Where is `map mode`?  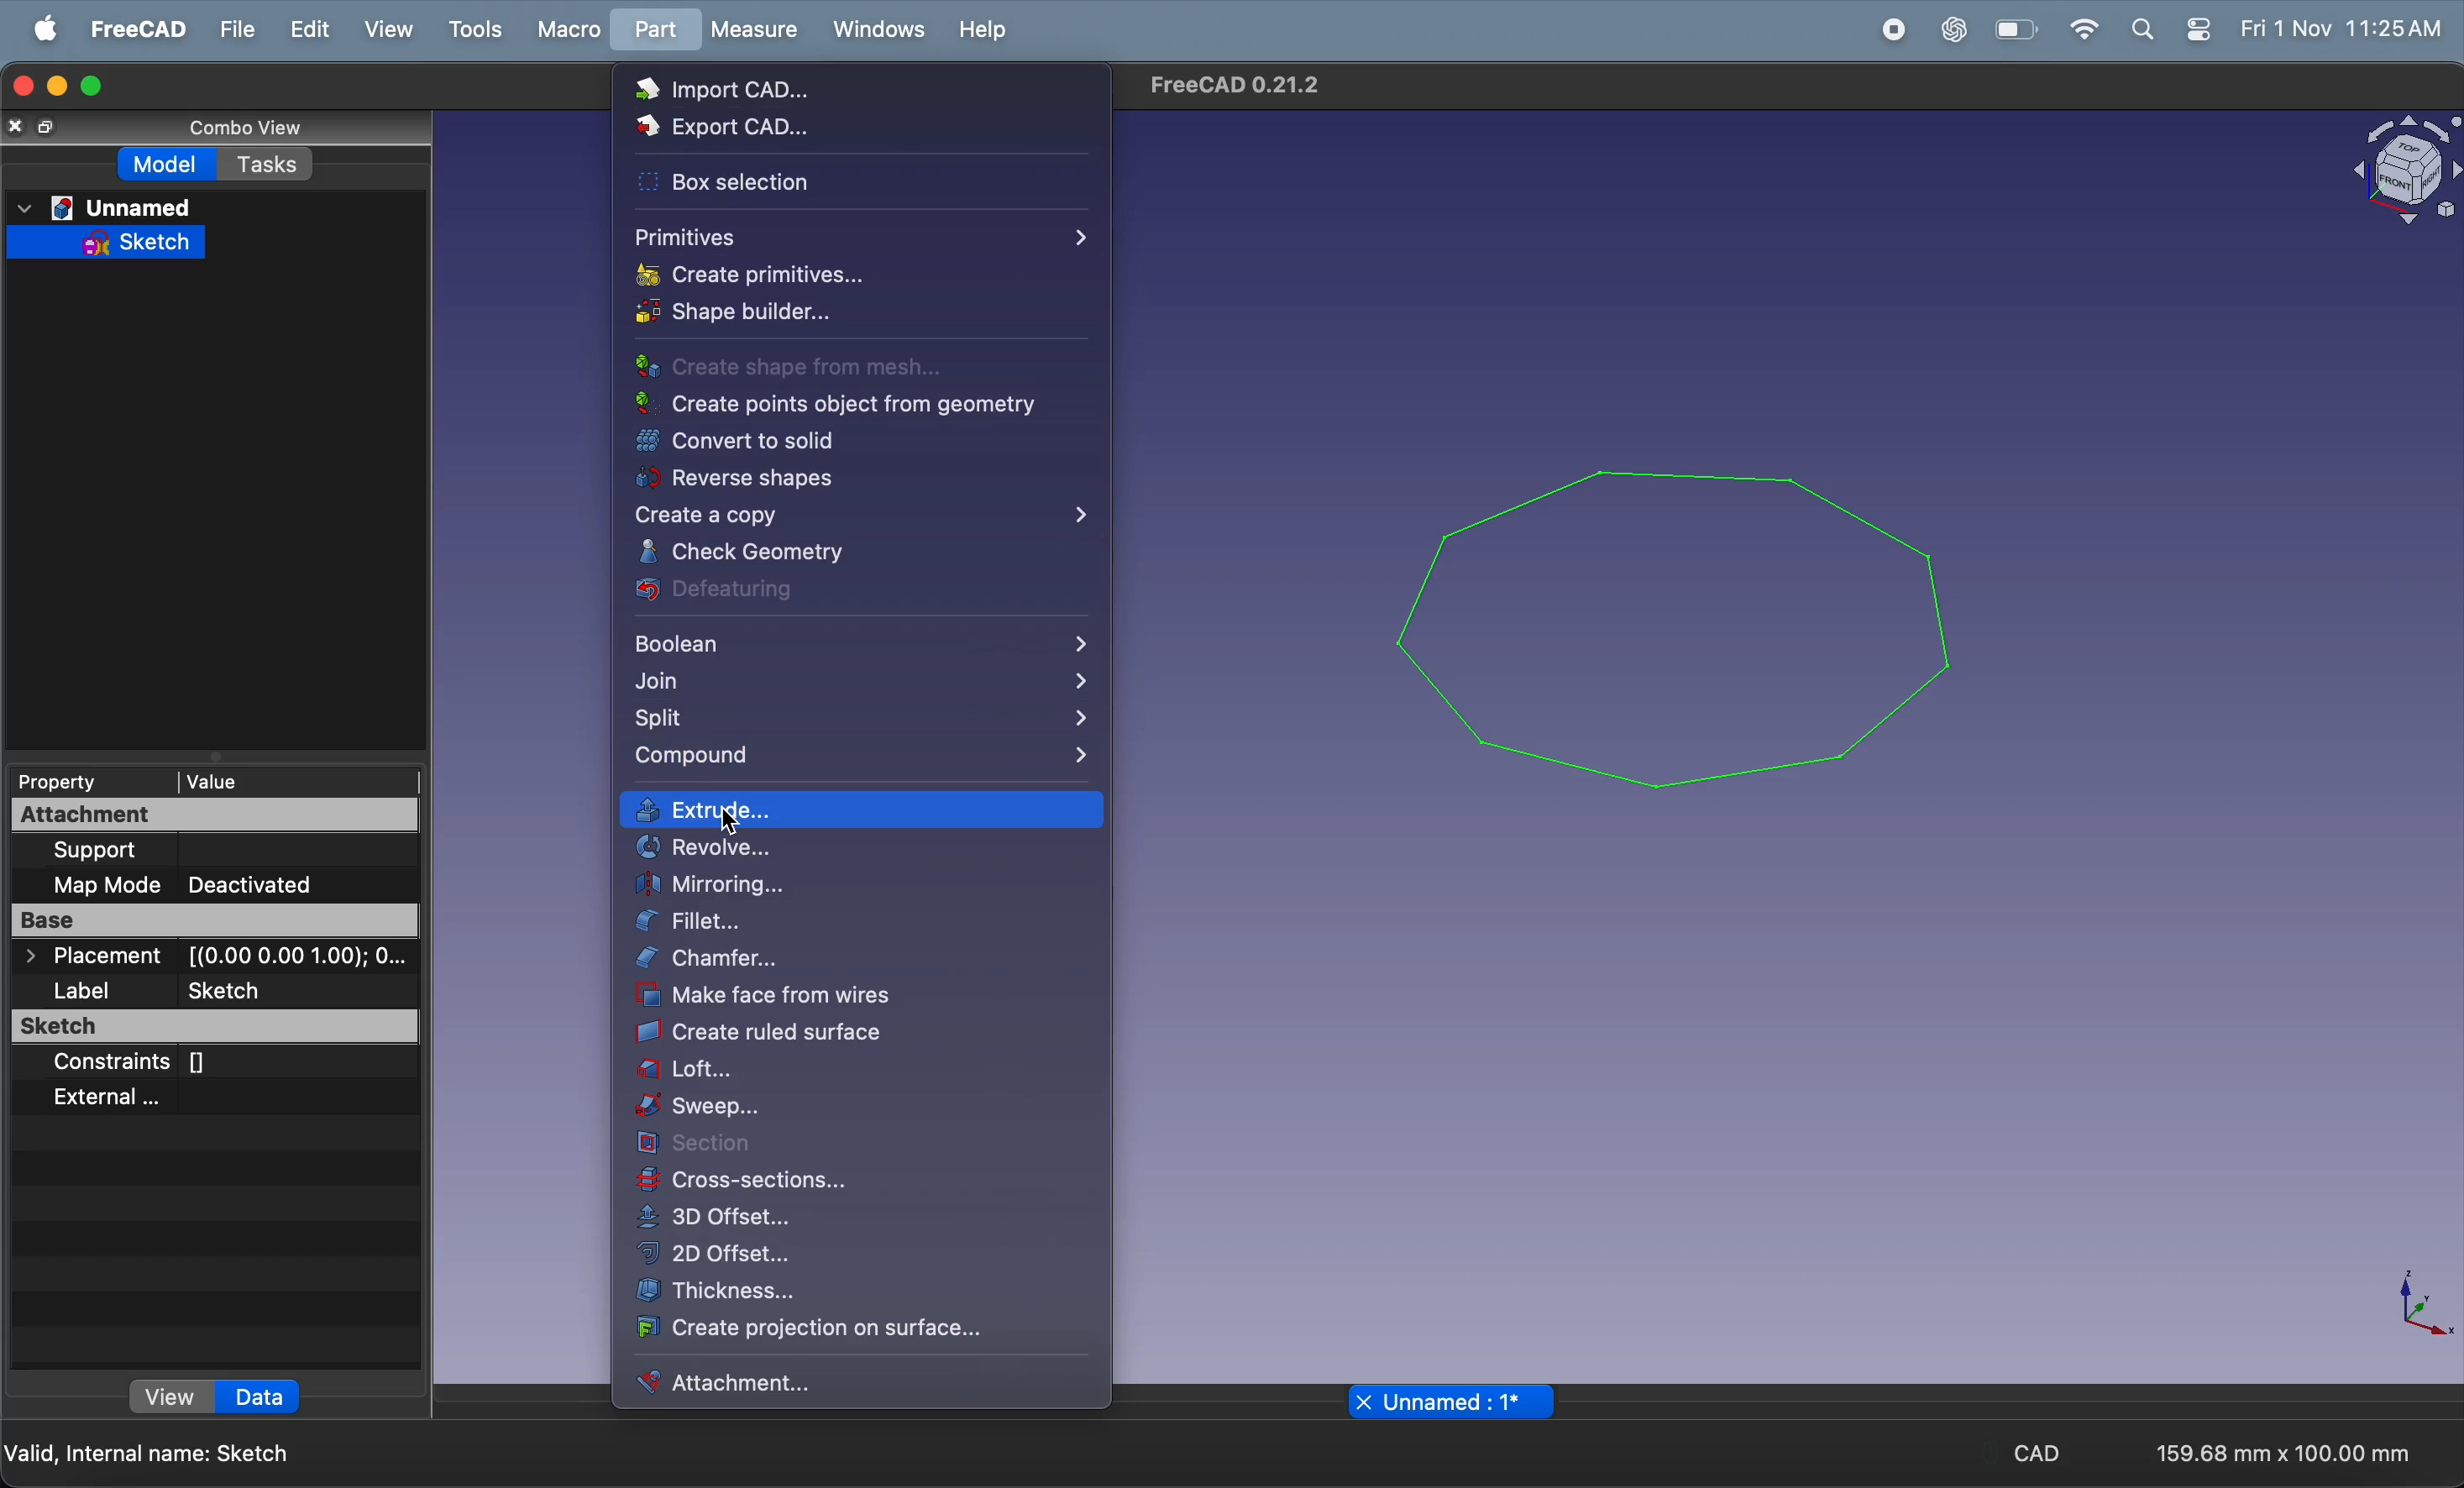
map mode is located at coordinates (105, 884).